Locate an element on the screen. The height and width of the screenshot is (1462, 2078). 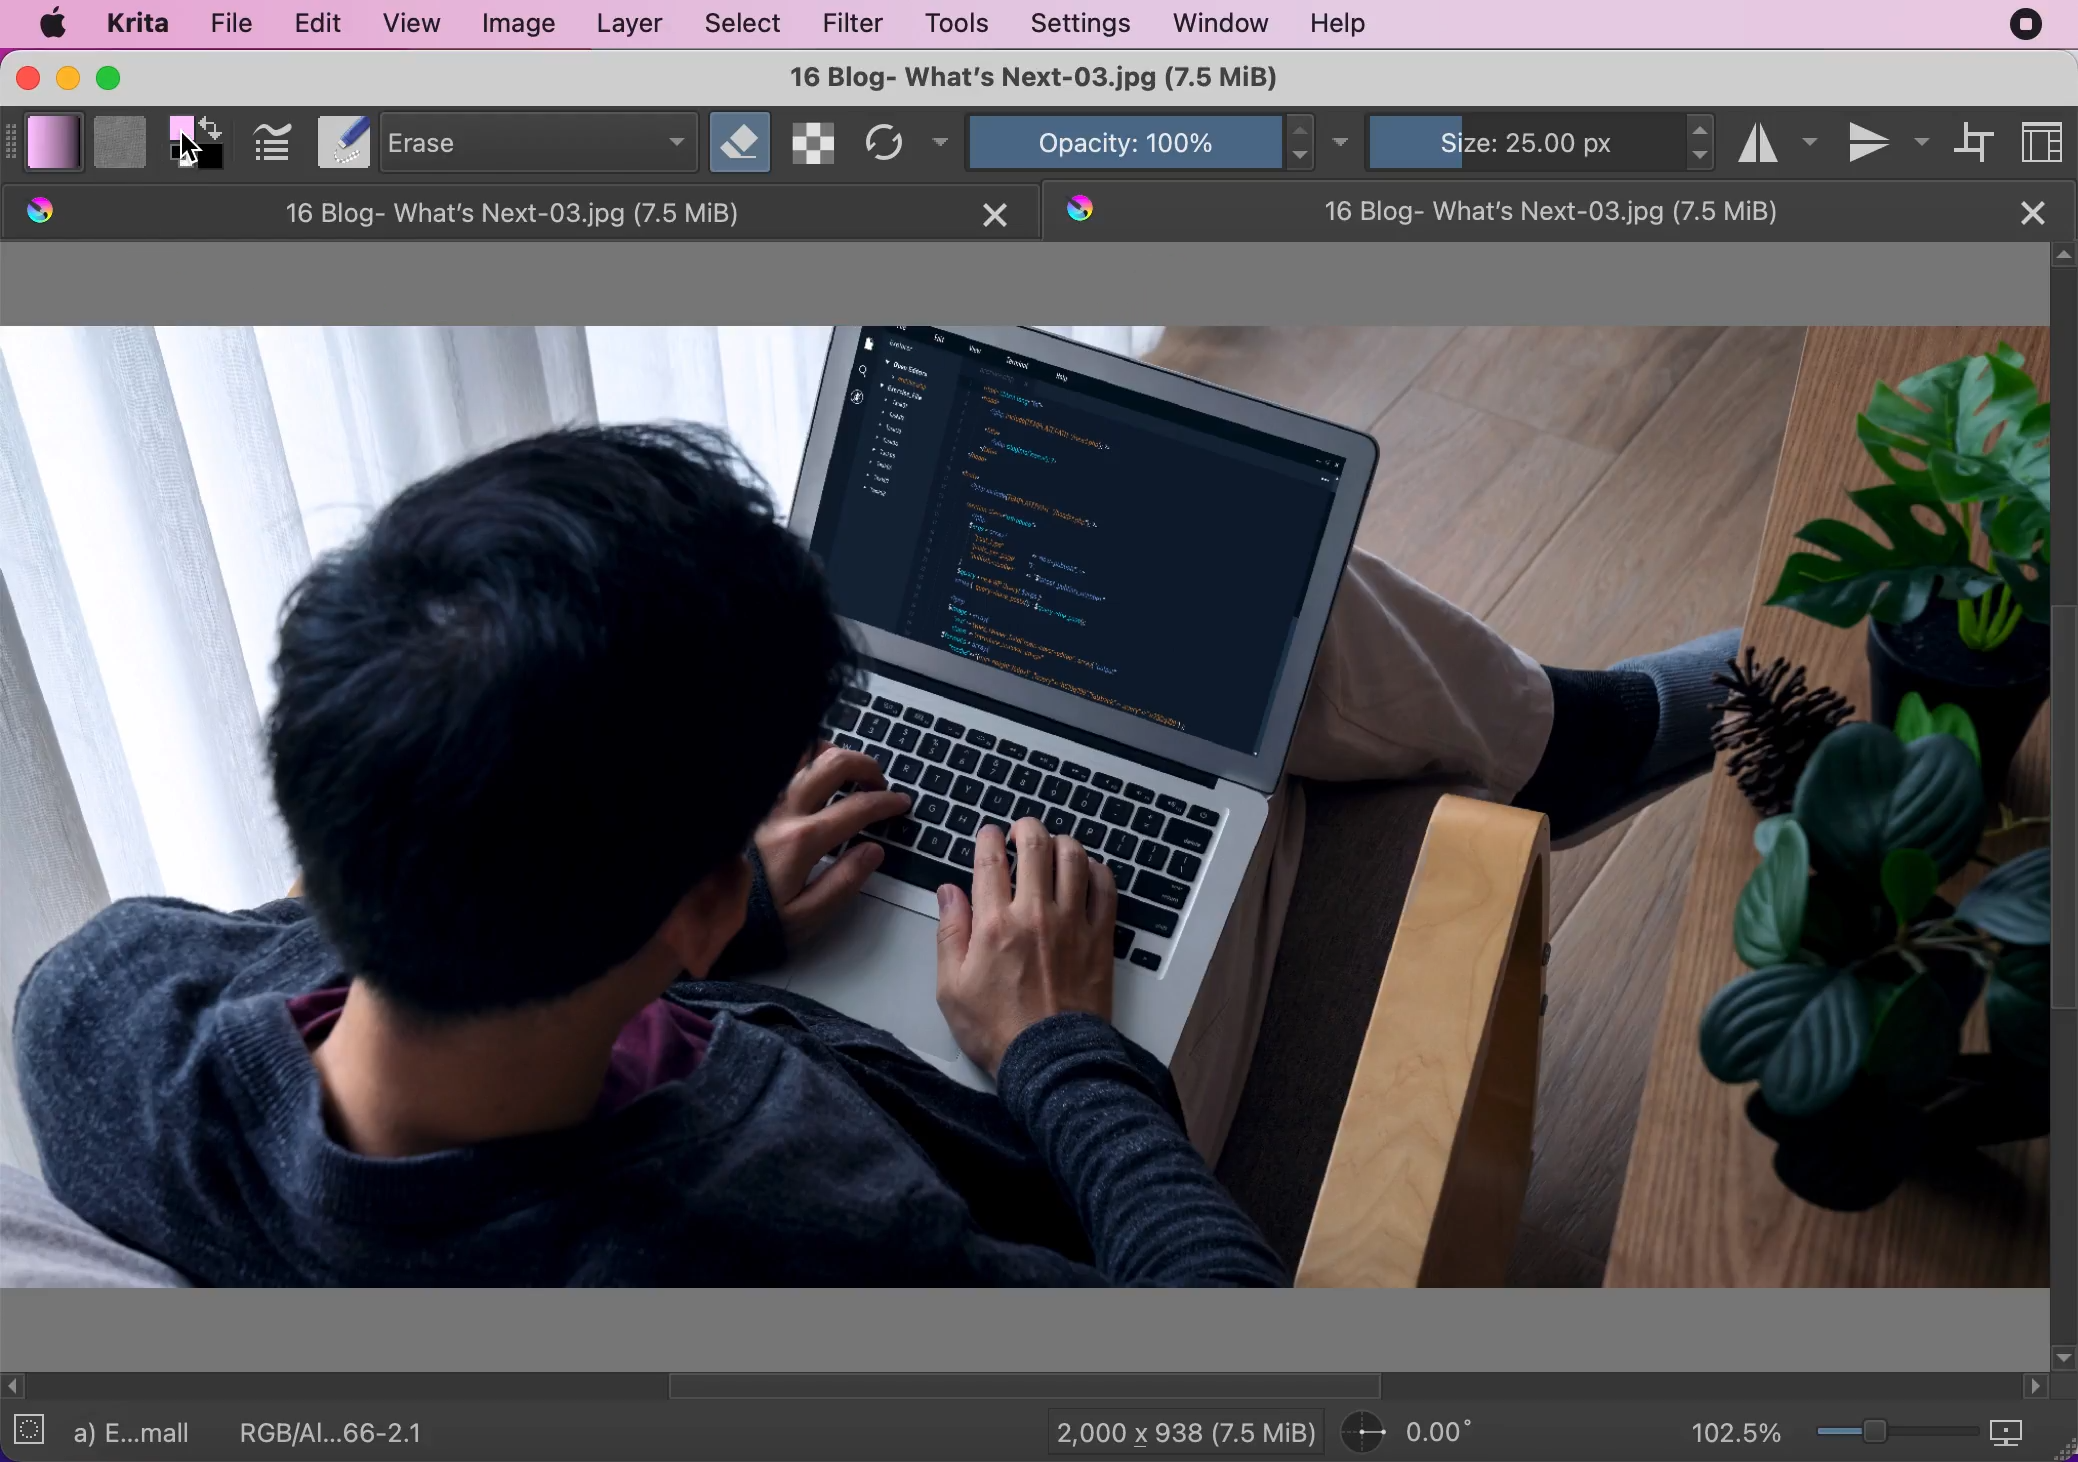
expand bar is located at coordinates (13, 141).